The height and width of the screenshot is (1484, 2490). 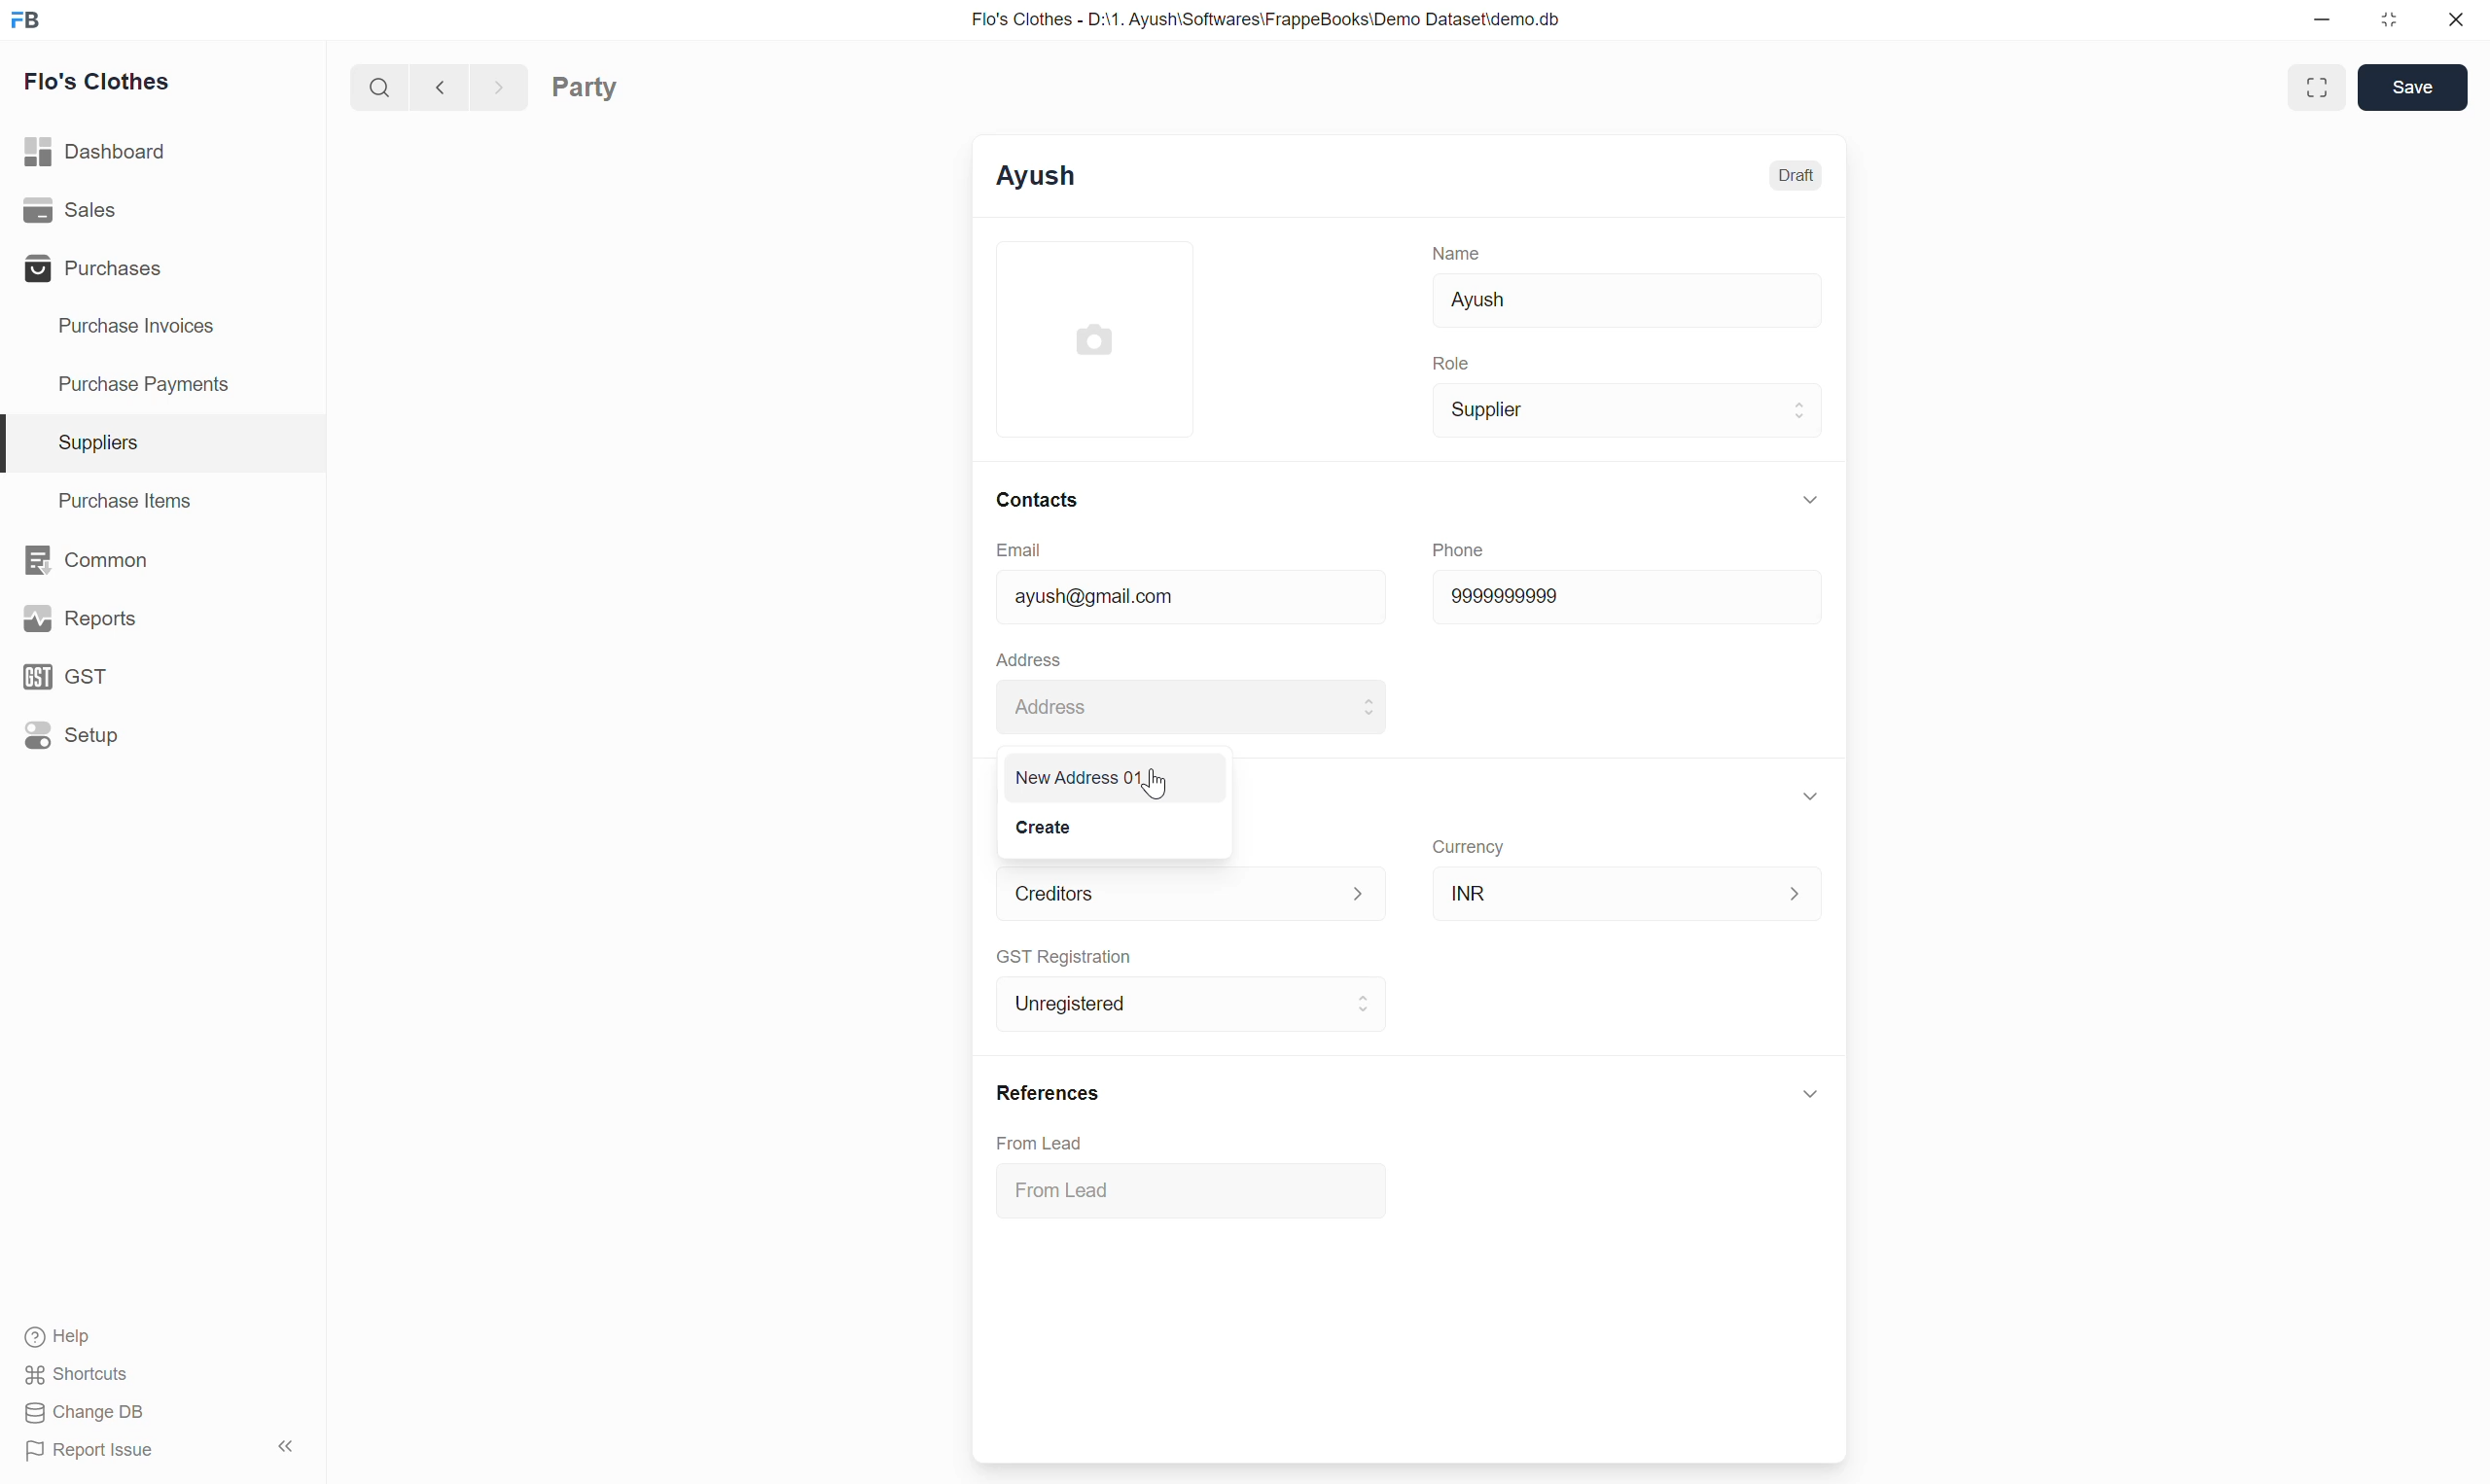 I want to click on Purchase Items, so click(x=163, y=501).